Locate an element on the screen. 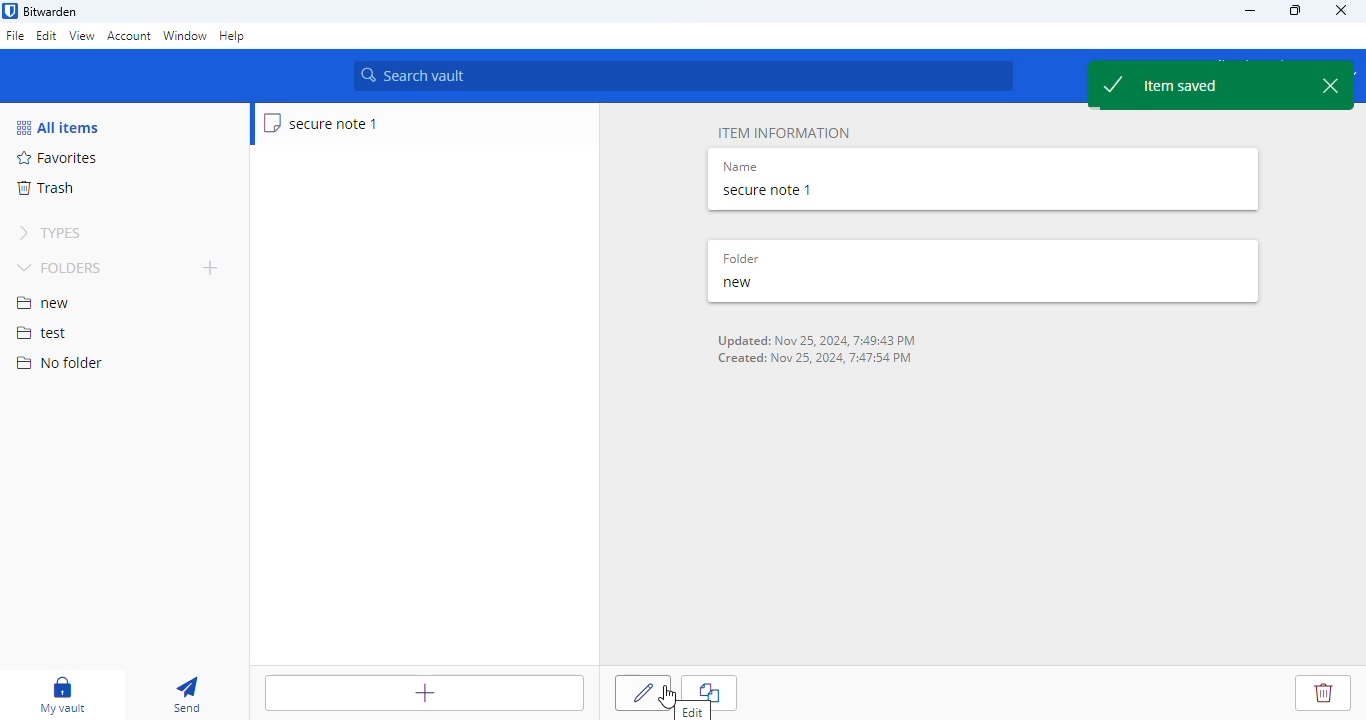 The image size is (1366, 720). new is located at coordinates (43, 303).